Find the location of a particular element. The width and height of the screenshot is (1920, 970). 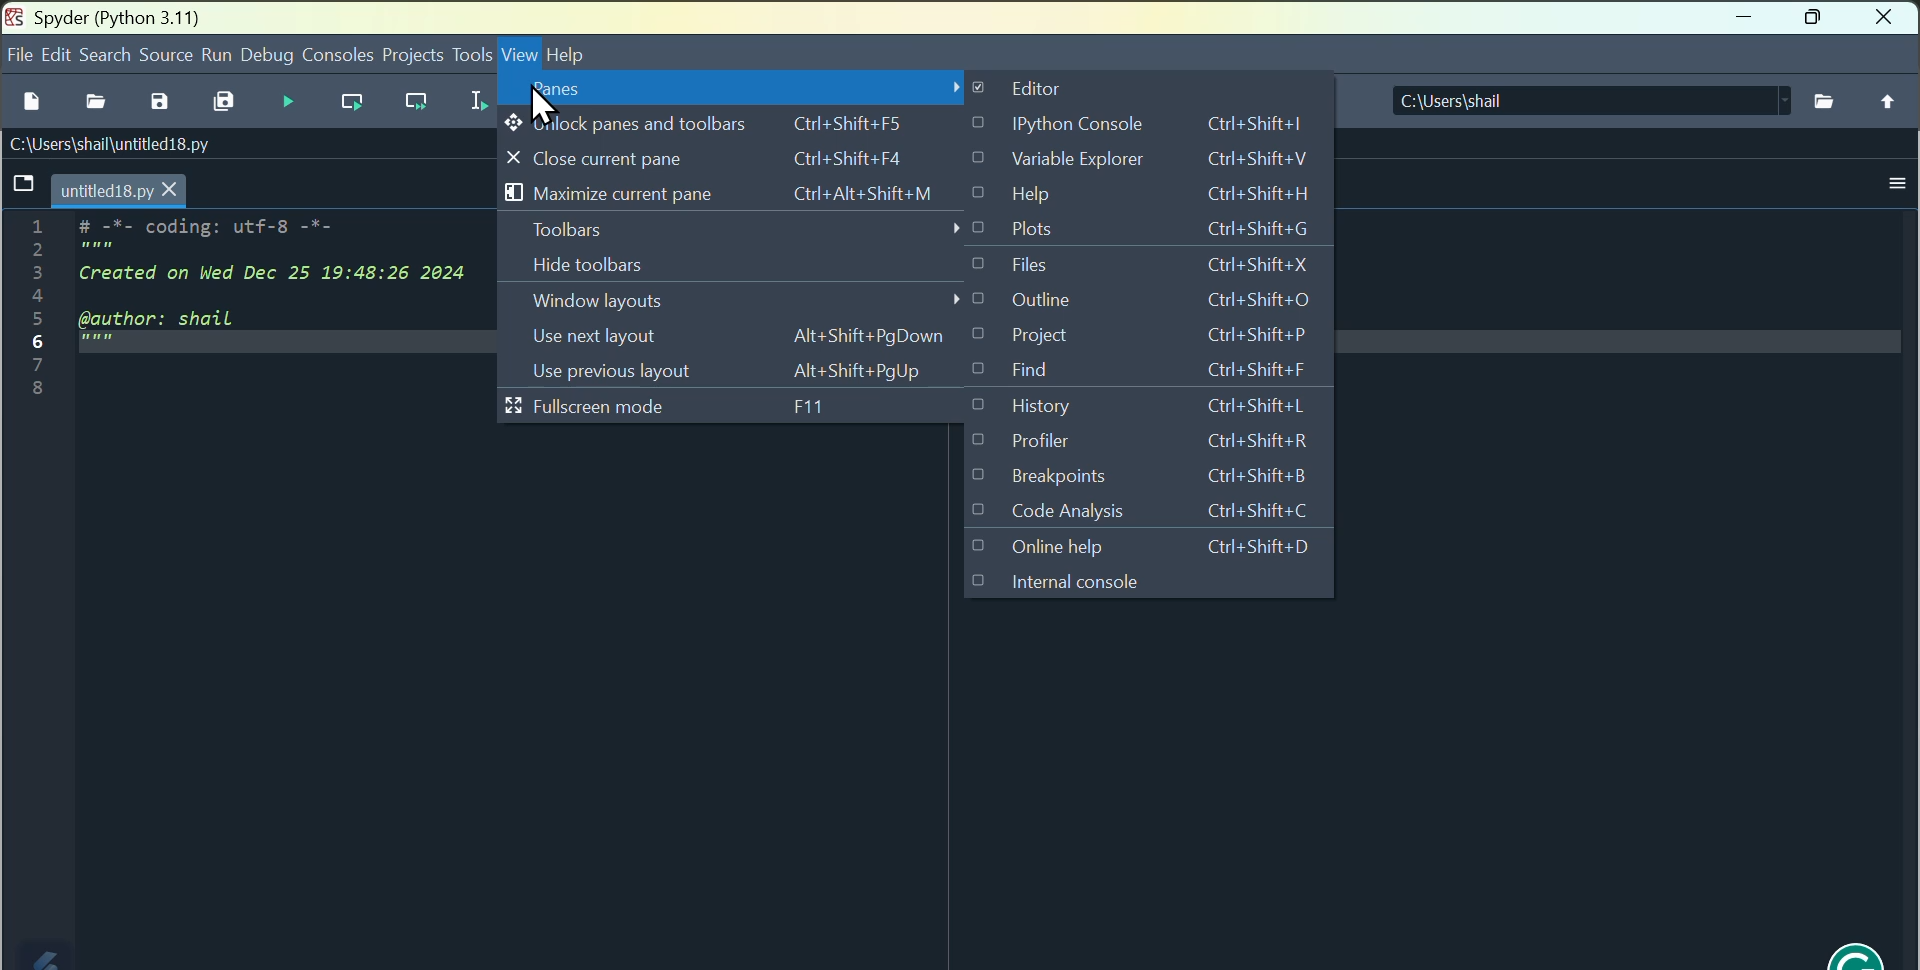

file is located at coordinates (14, 55).